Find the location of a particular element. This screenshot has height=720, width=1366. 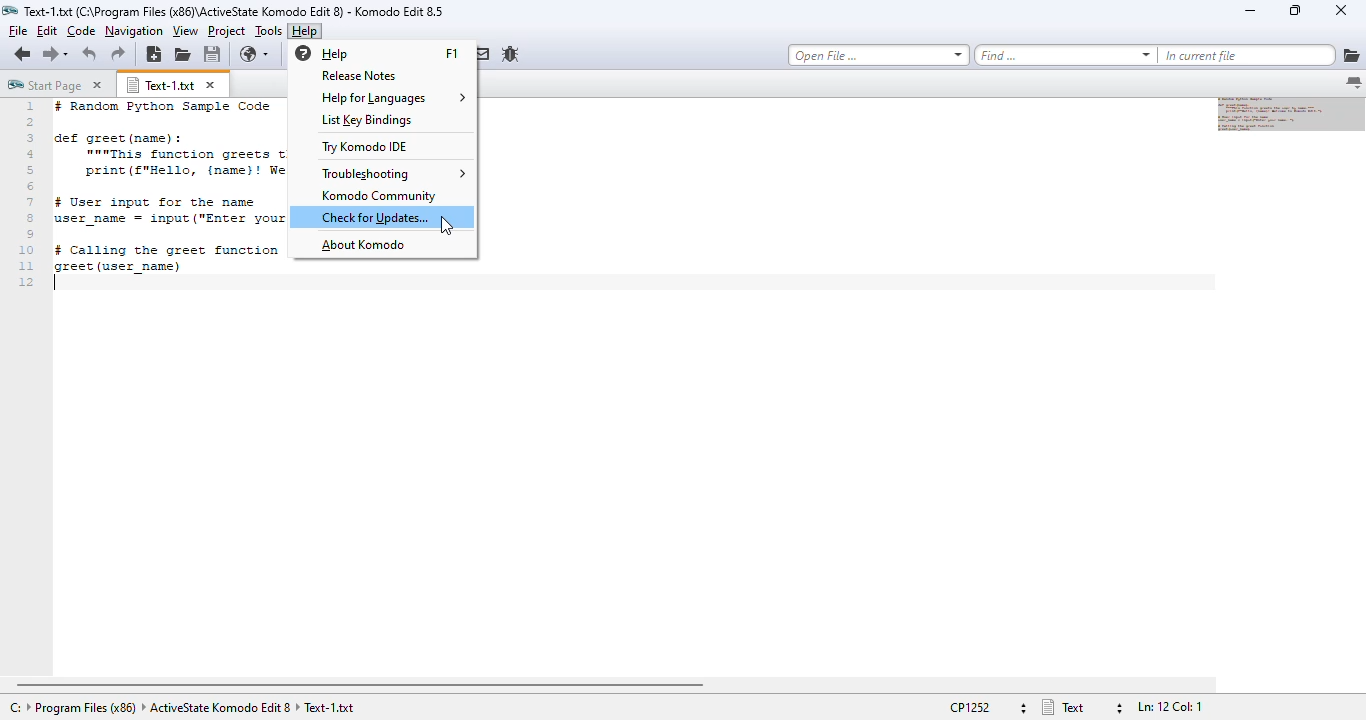

close tab is located at coordinates (97, 85).